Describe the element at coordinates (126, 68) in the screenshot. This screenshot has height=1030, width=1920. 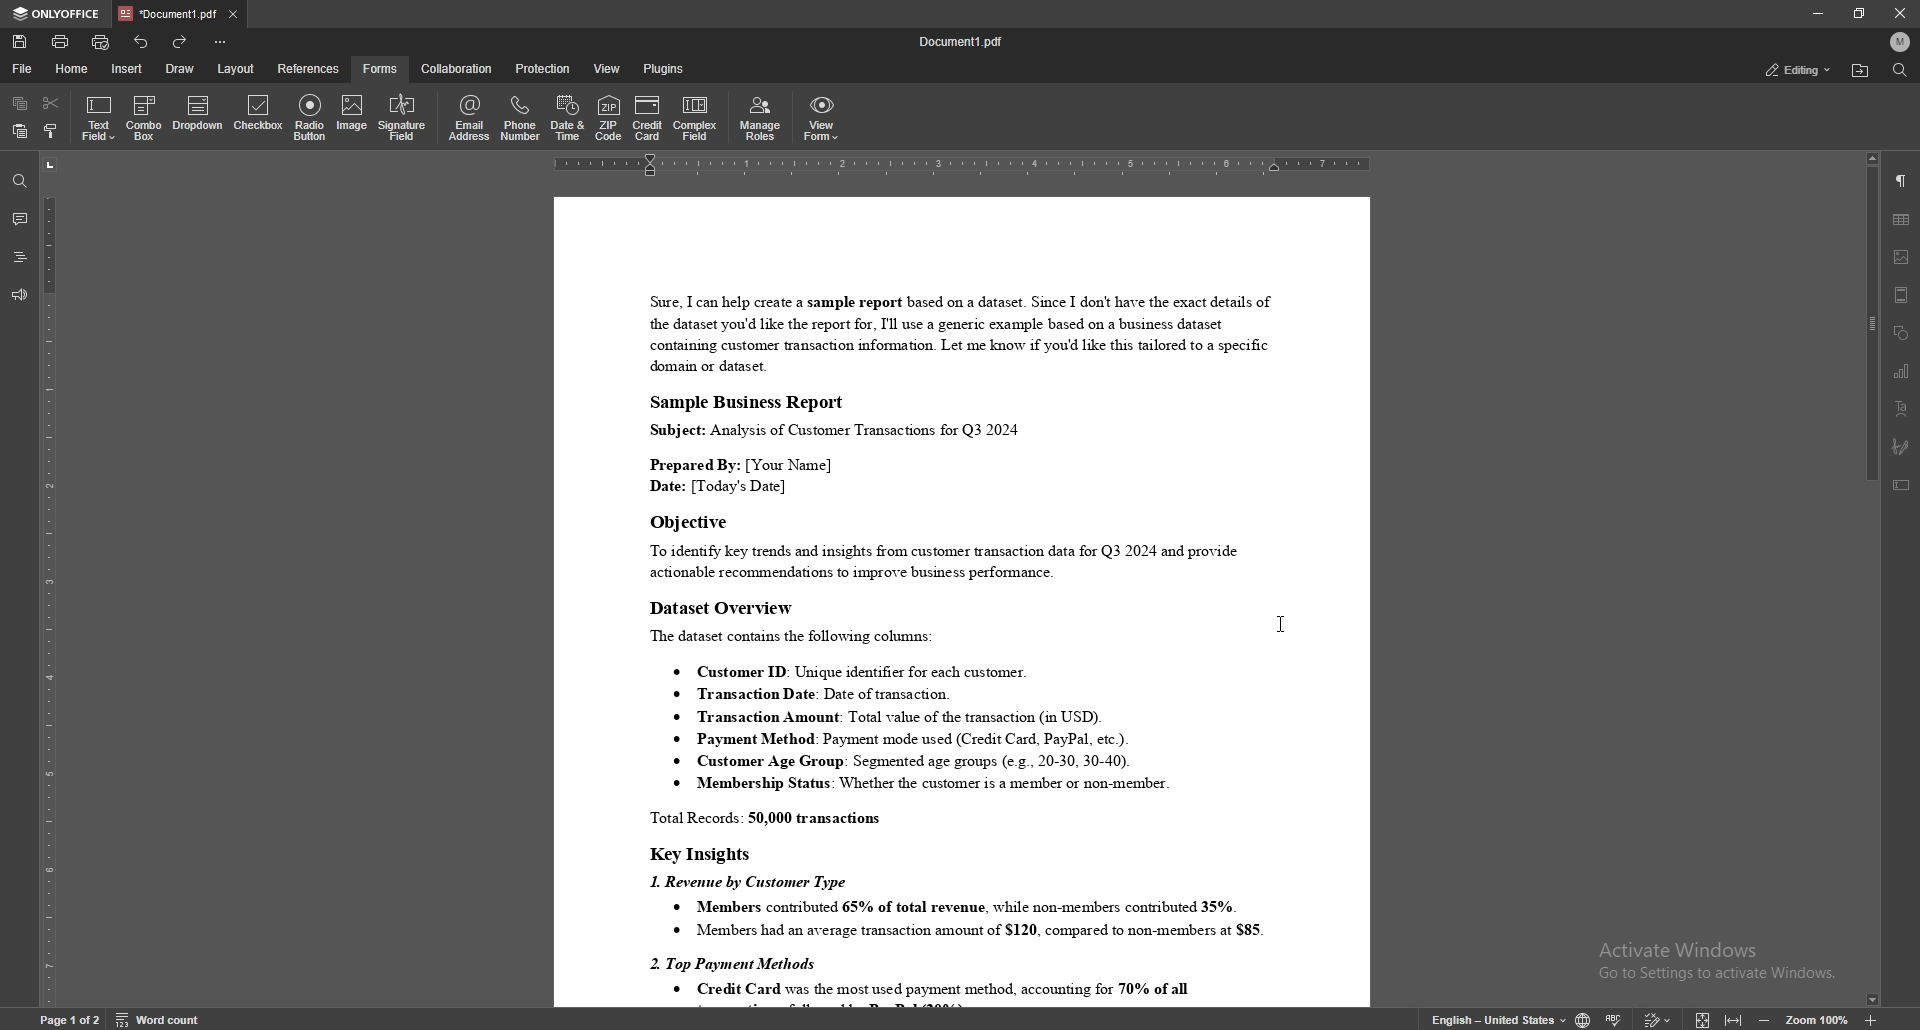
I see `insert` at that location.